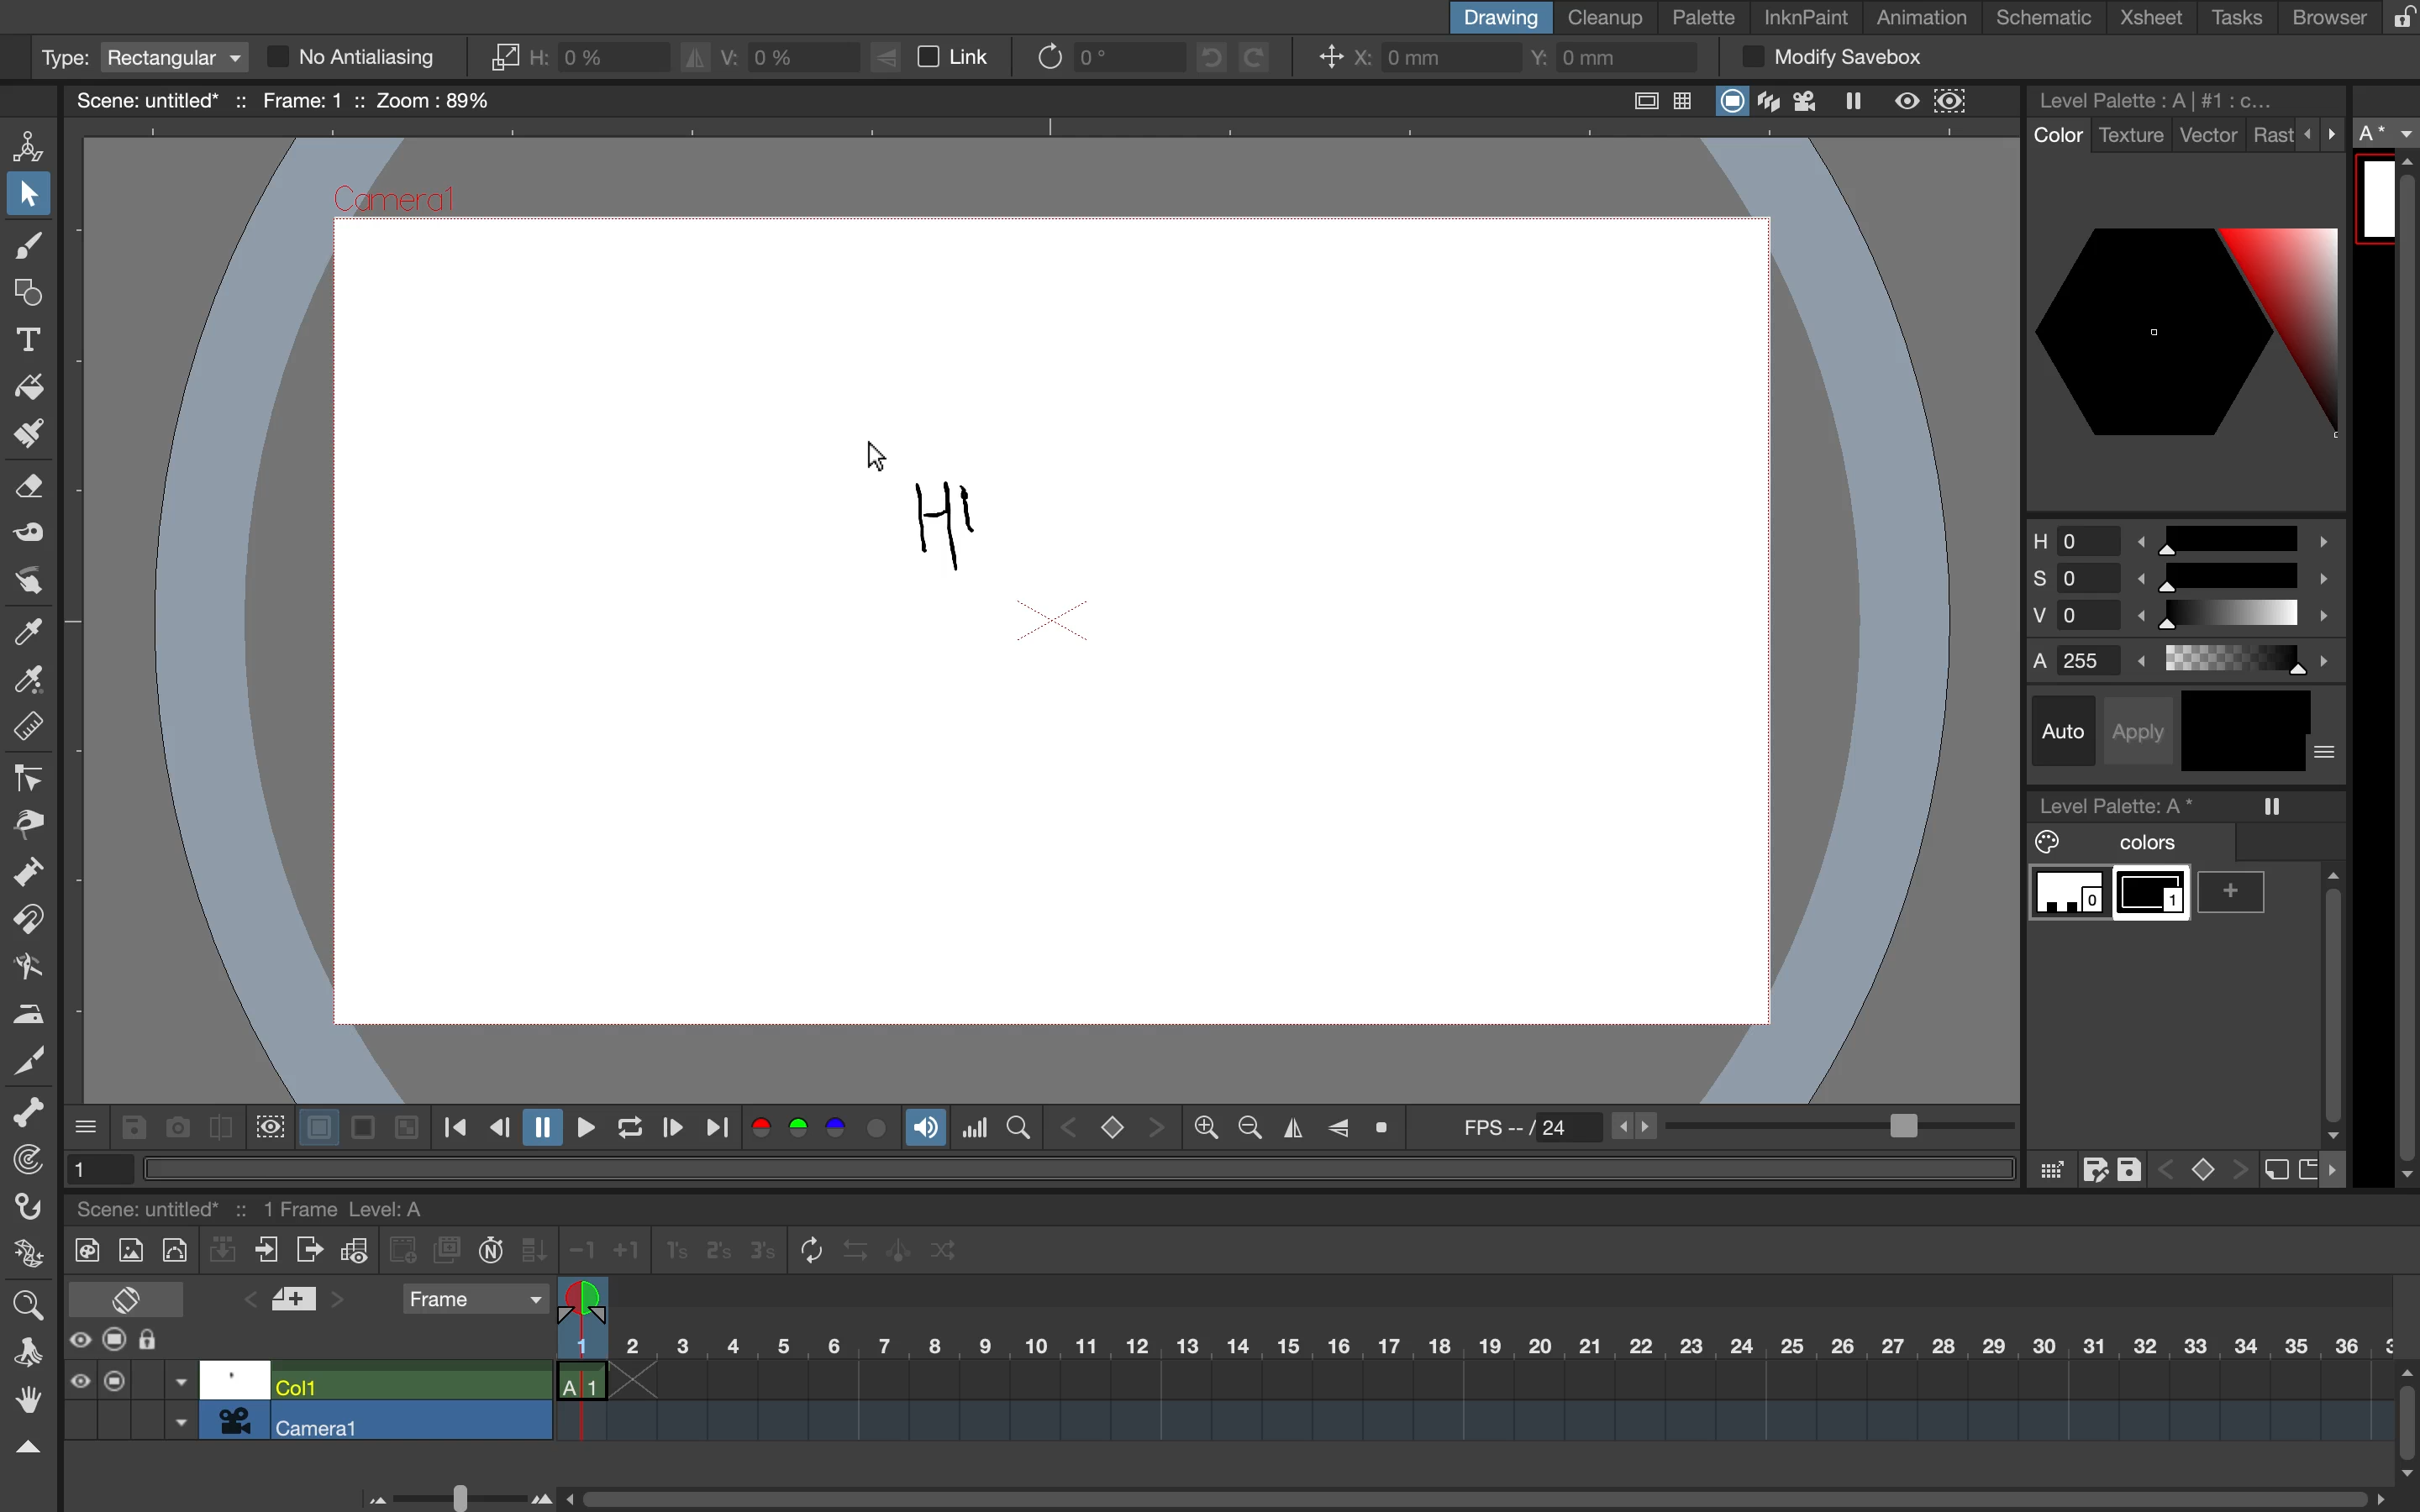 The height and width of the screenshot is (1512, 2420). I want to click on rgb picker tool, so click(24, 681).